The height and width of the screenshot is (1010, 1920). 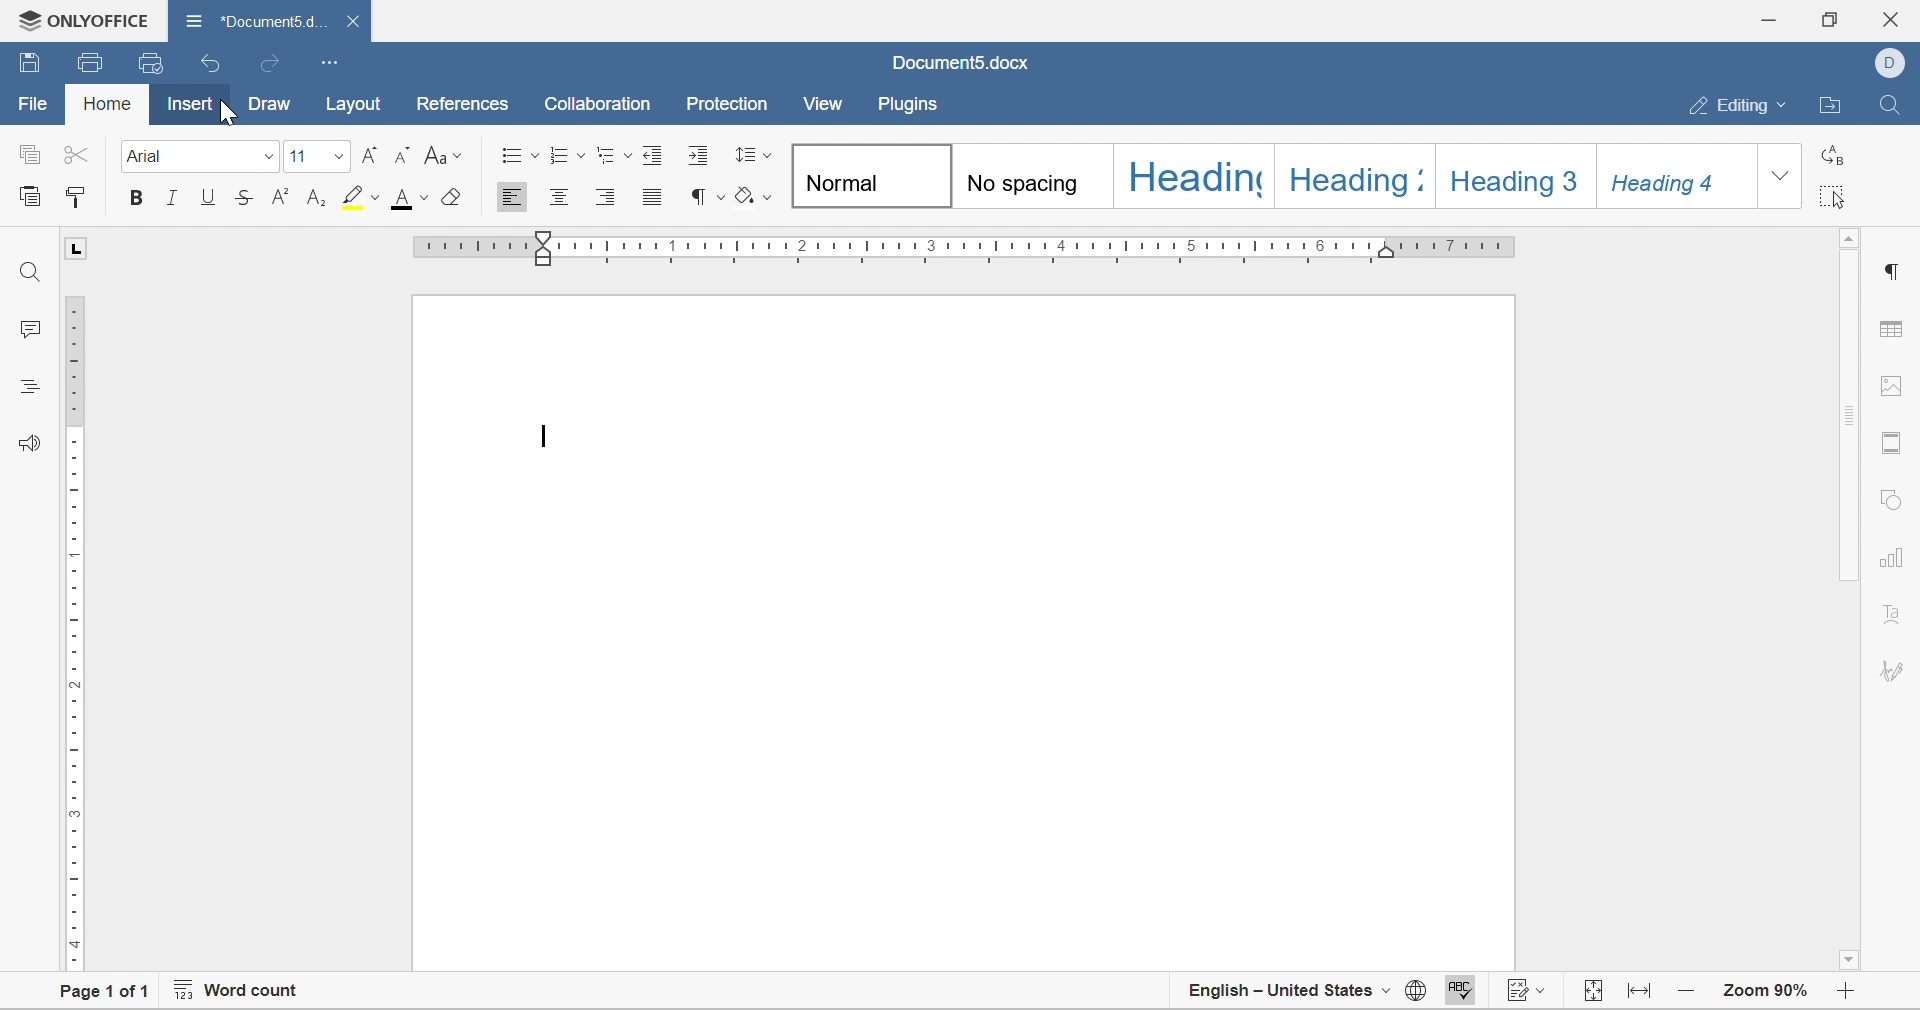 What do you see at coordinates (314, 154) in the screenshot?
I see `font size` at bounding box center [314, 154].